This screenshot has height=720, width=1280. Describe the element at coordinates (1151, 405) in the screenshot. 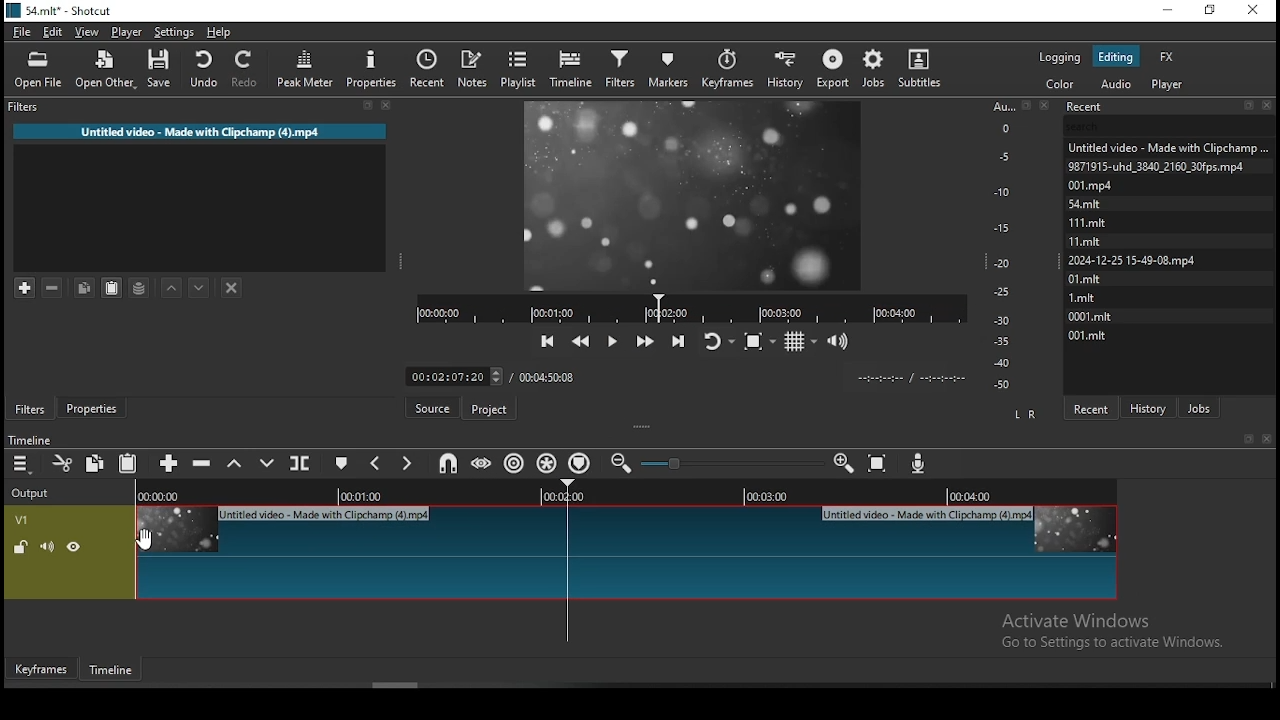

I see `history` at that location.